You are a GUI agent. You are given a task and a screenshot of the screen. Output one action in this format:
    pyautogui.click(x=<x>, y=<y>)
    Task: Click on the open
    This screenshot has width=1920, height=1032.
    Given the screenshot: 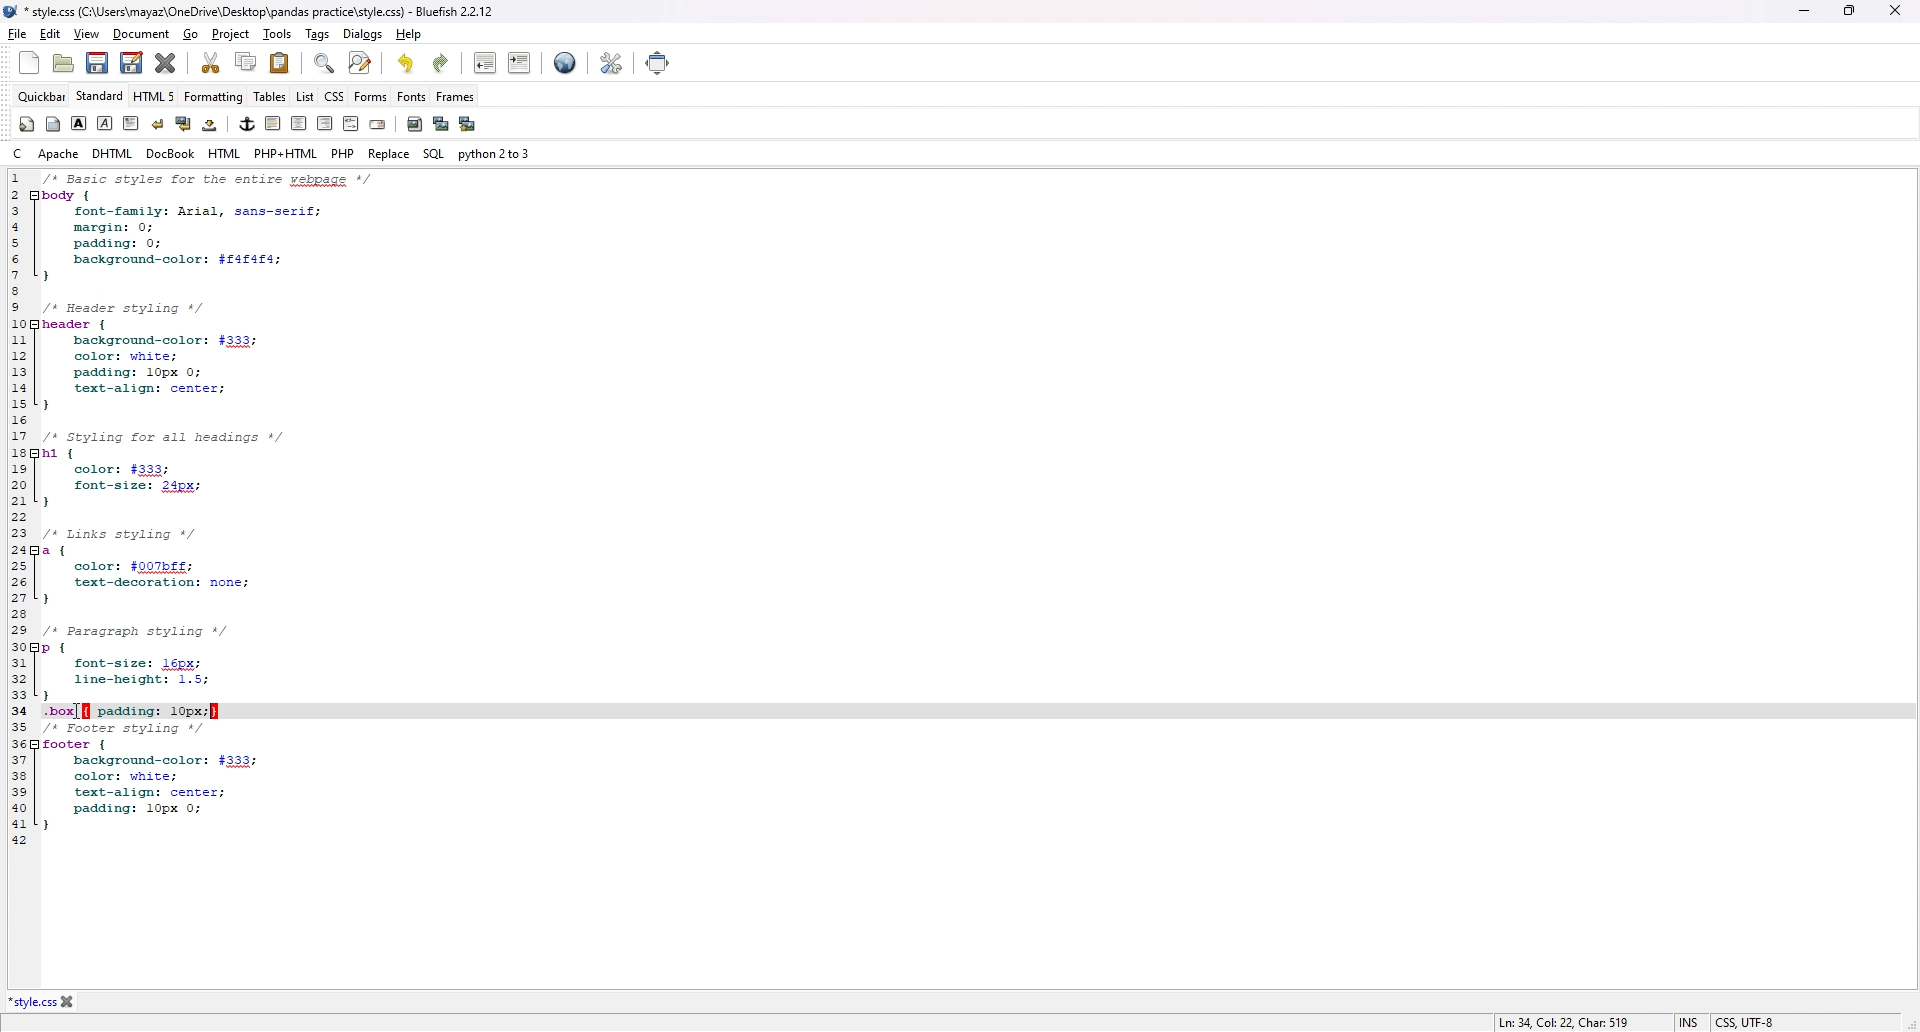 What is the action you would take?
    pyautogui.click(x=64, y=63)
    